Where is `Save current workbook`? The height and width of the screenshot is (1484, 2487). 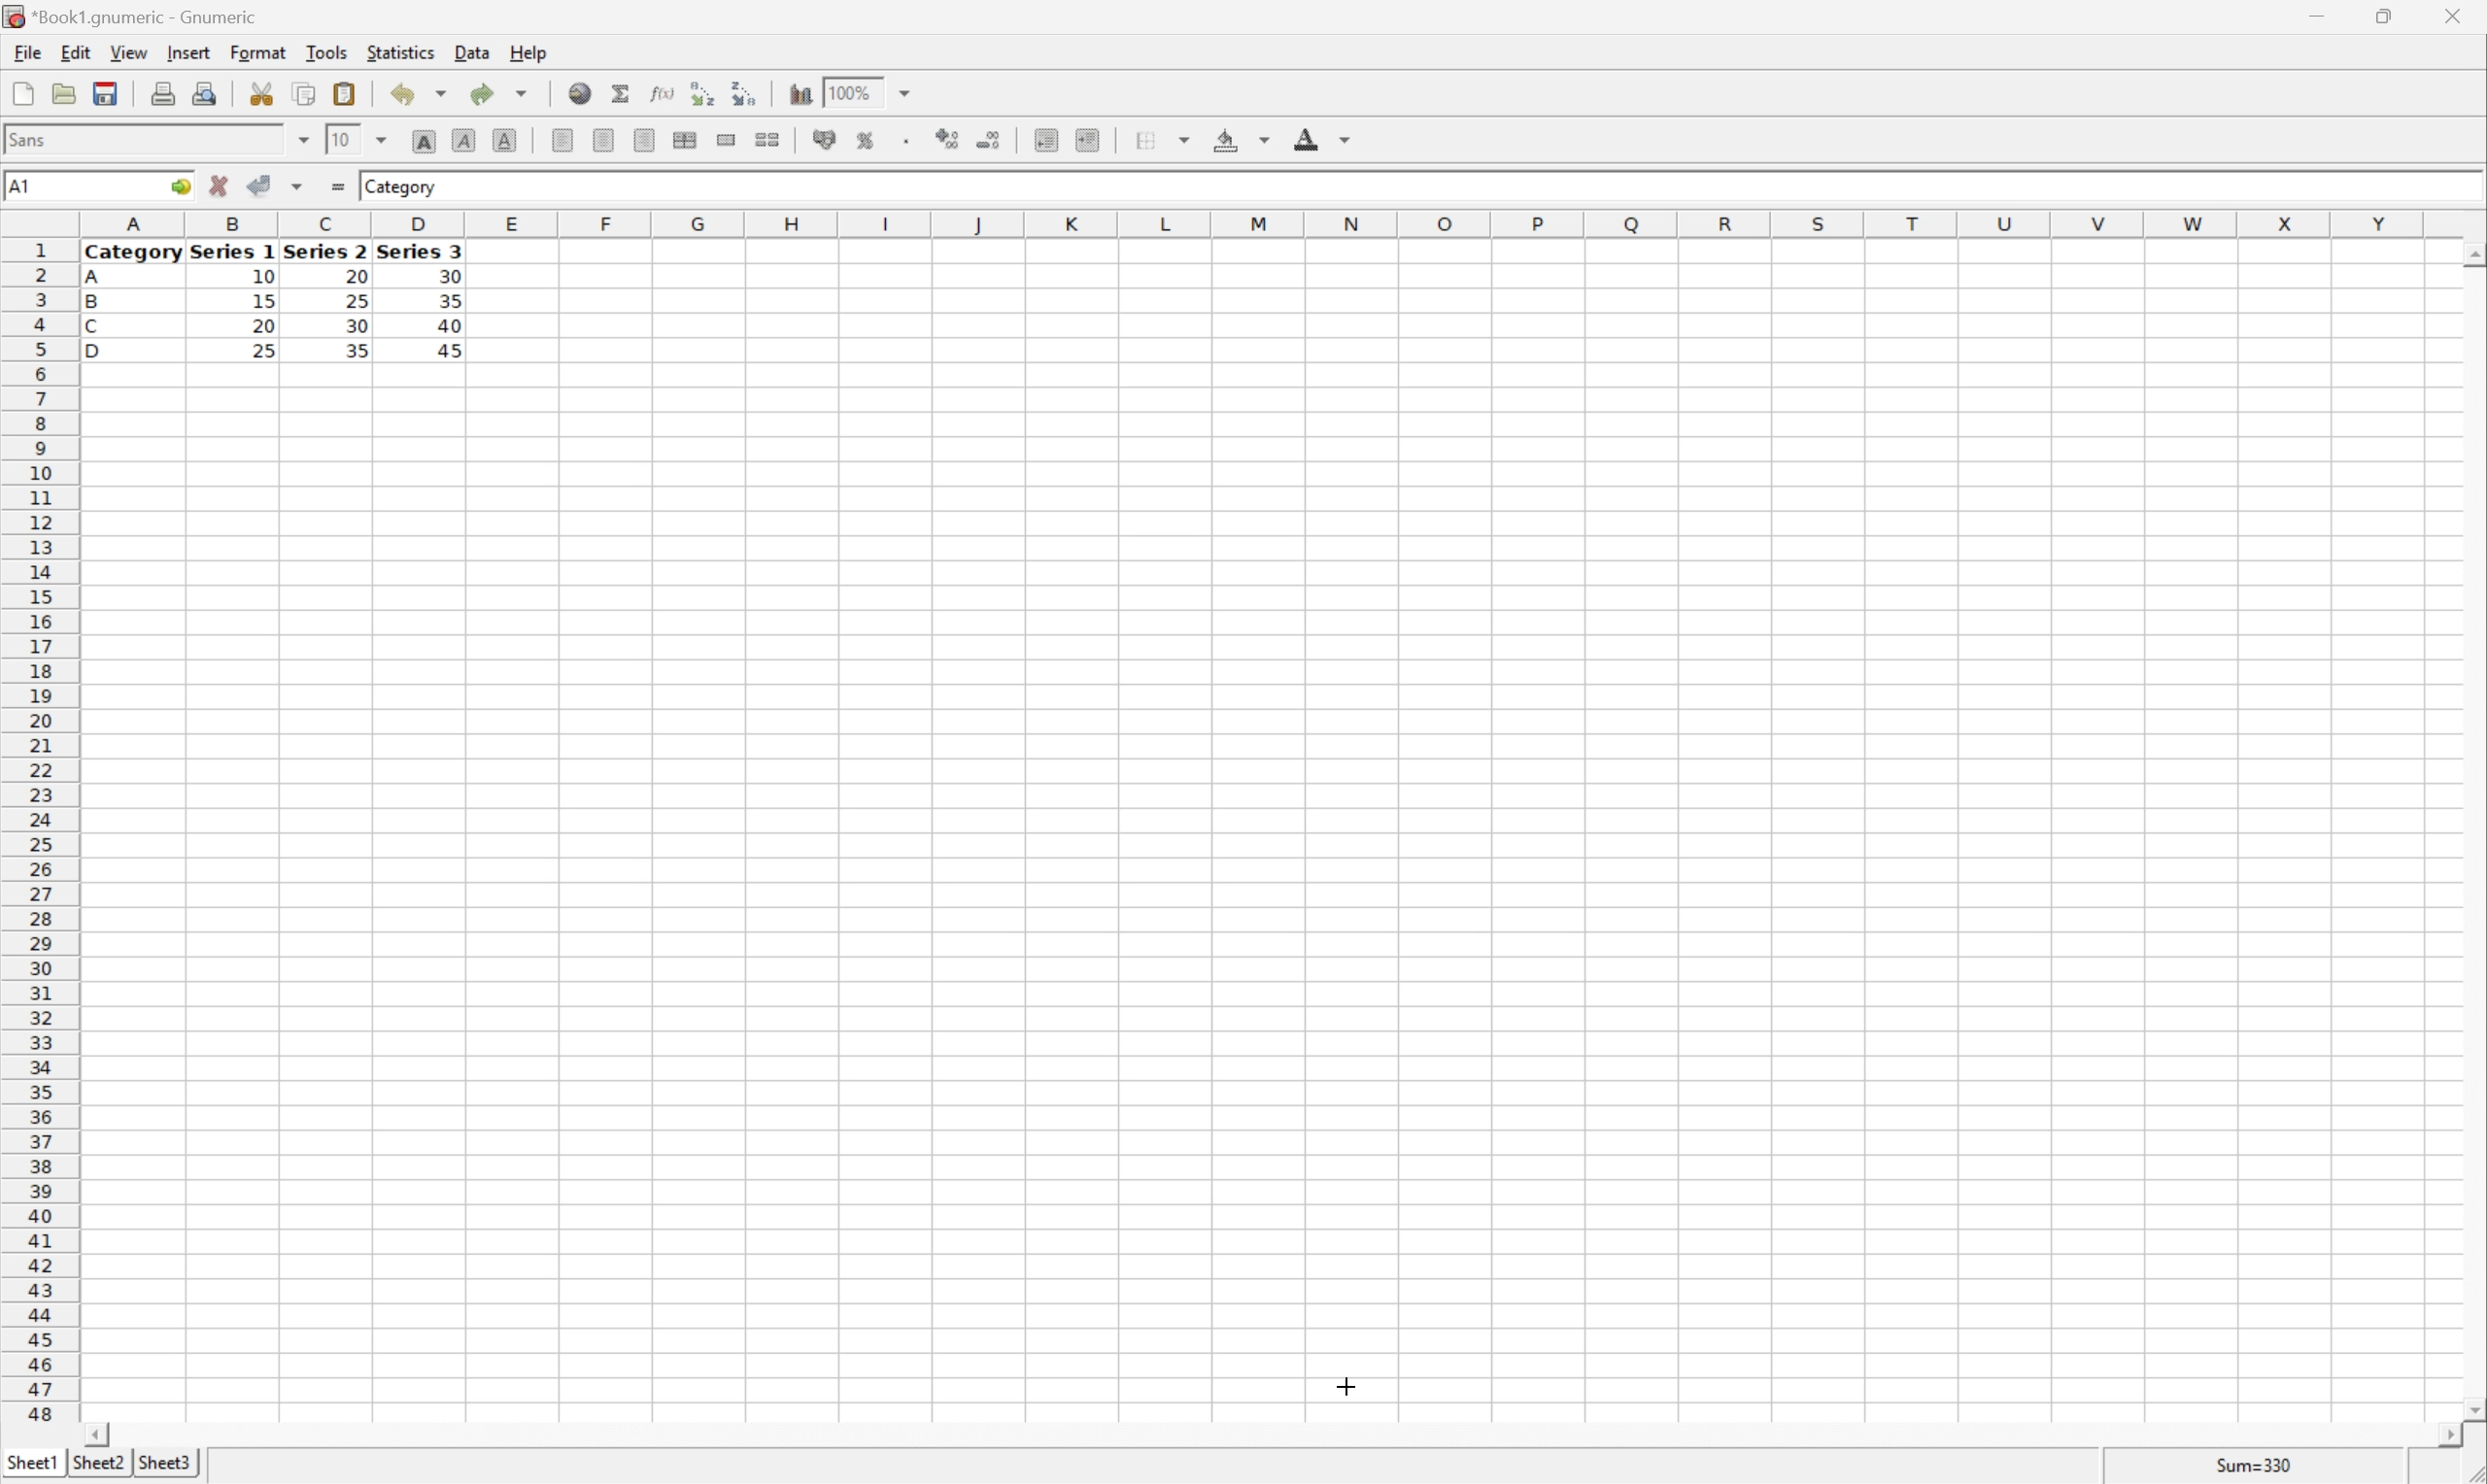
Save current workbook is located at coordinates (104, 92).